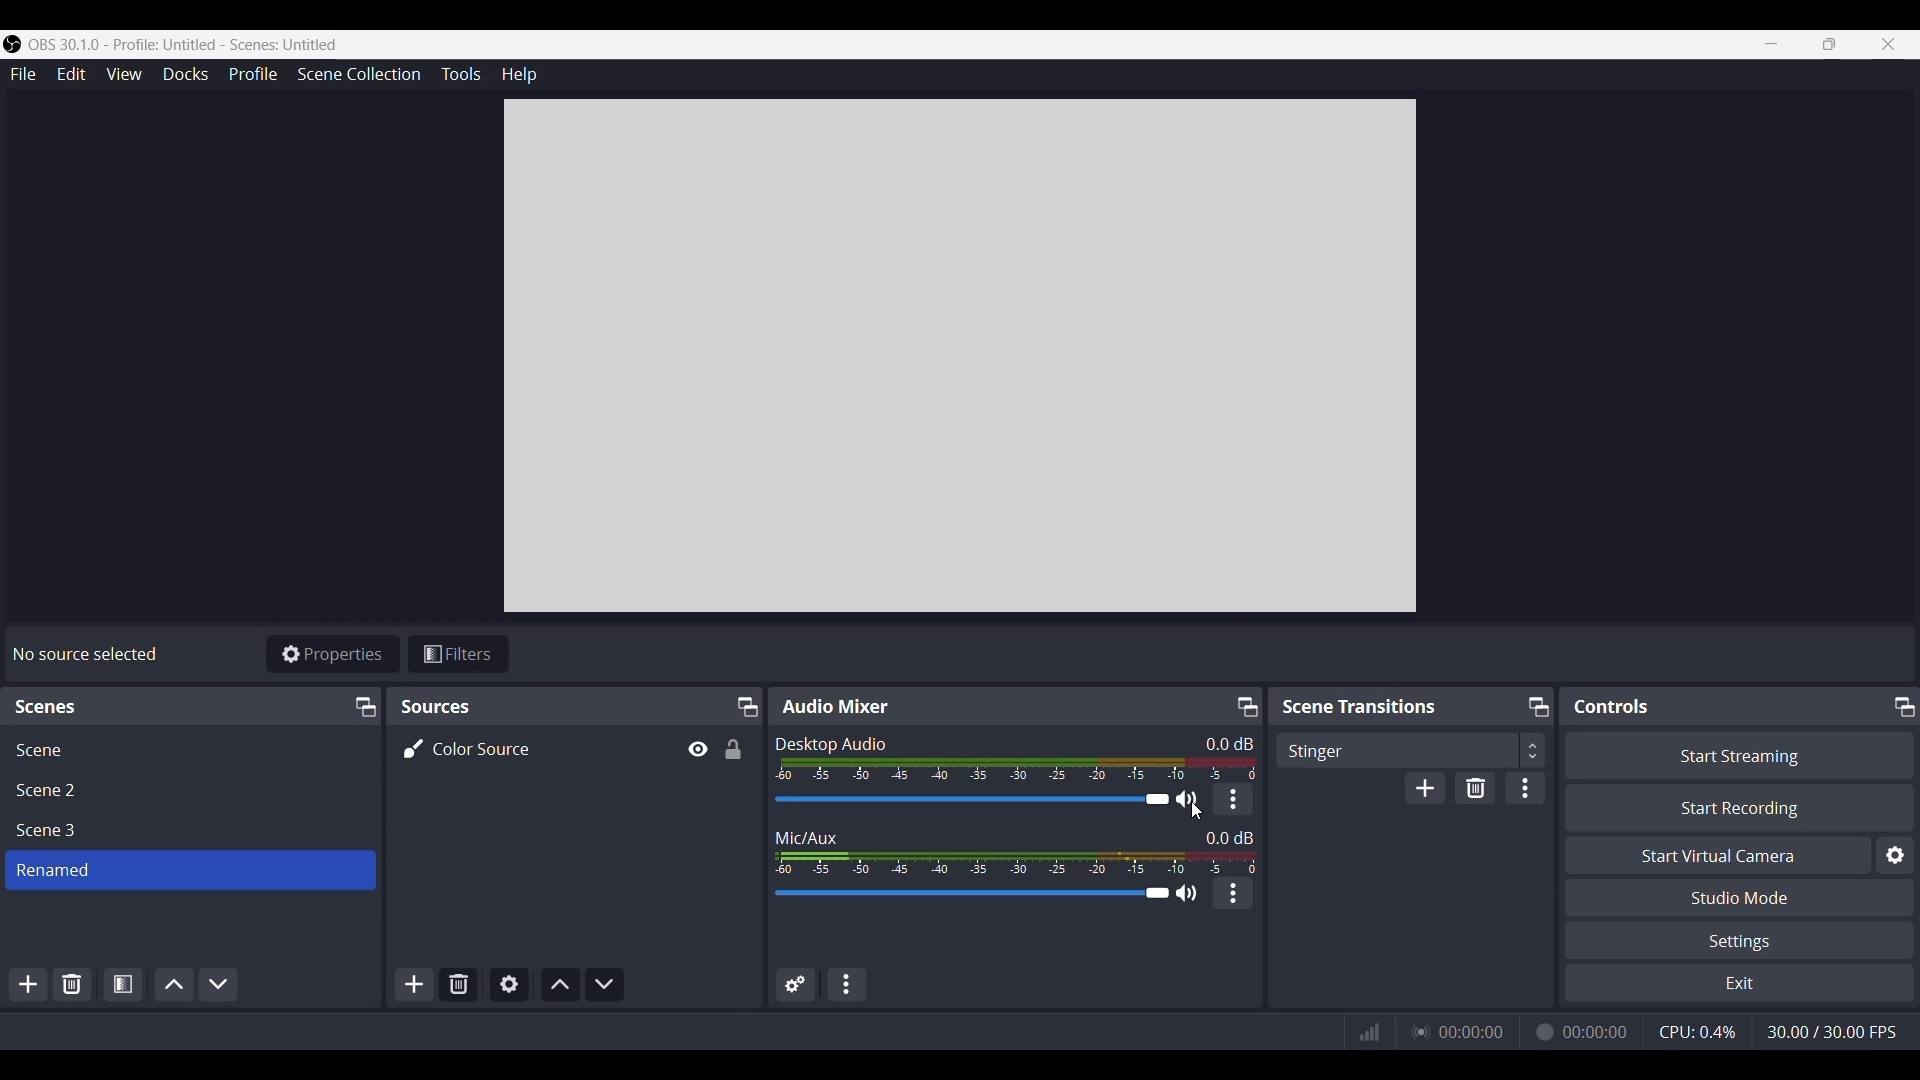  What do you see at coordinates (1229, 837) in the screenshot?
I see `Current volume of Mic/Aux` at bounding box center [1229, 837].